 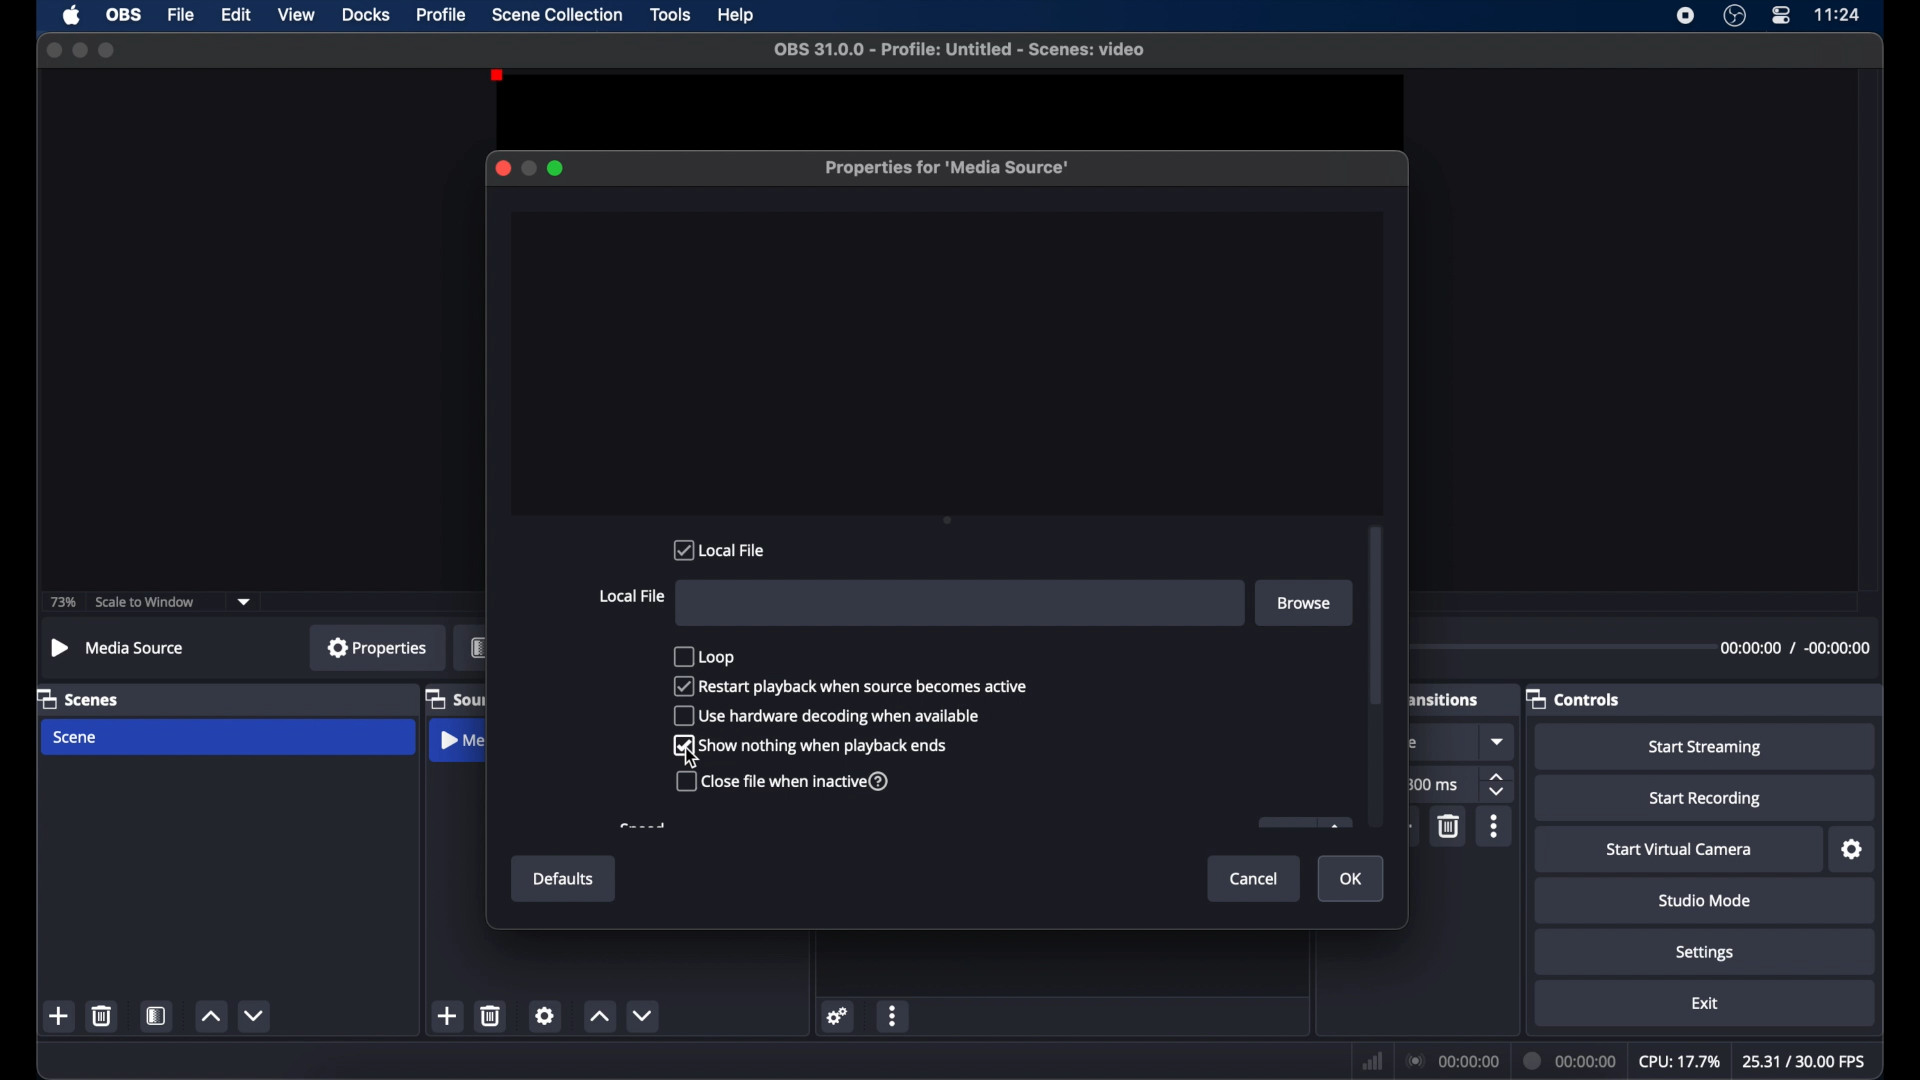 What do you see at coordinates (53, 50) in the screenshot?
I see `close` at bounding box center [53, 50].